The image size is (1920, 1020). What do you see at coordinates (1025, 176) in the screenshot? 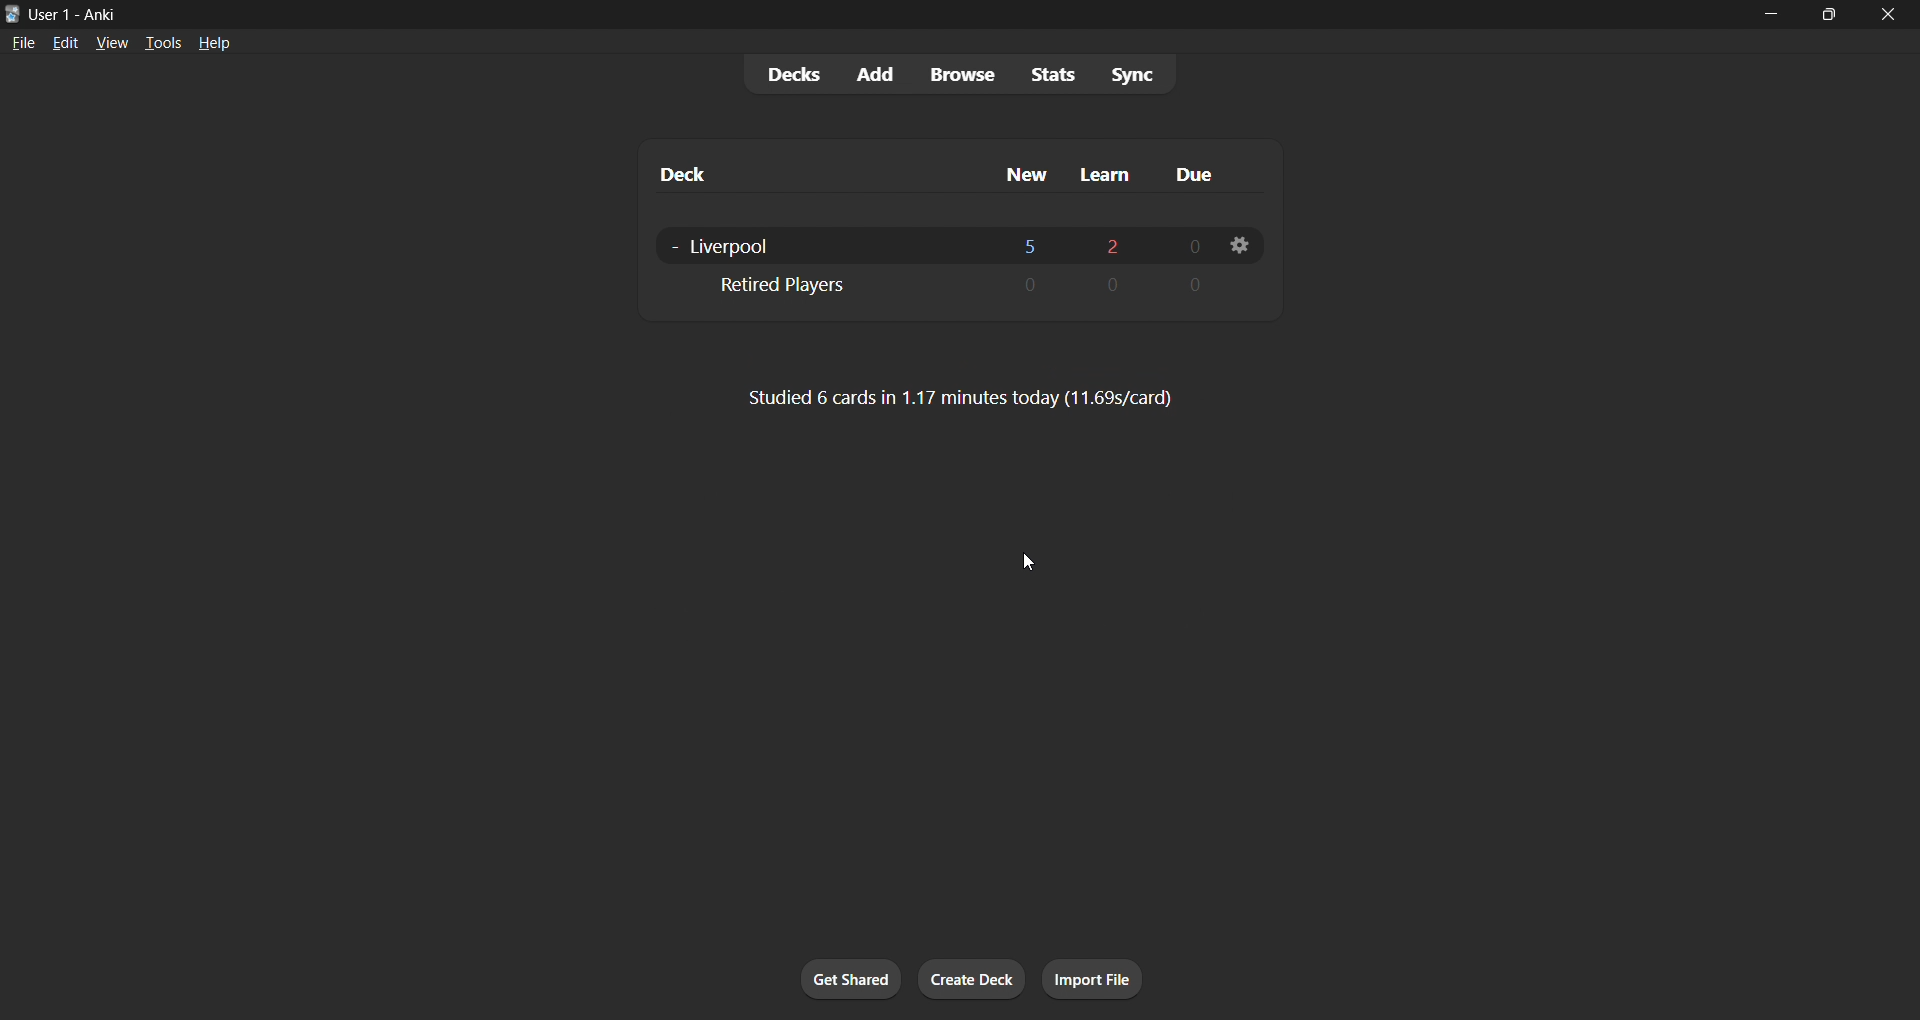
I see `new cards column` at bounding box center [1025, 176].